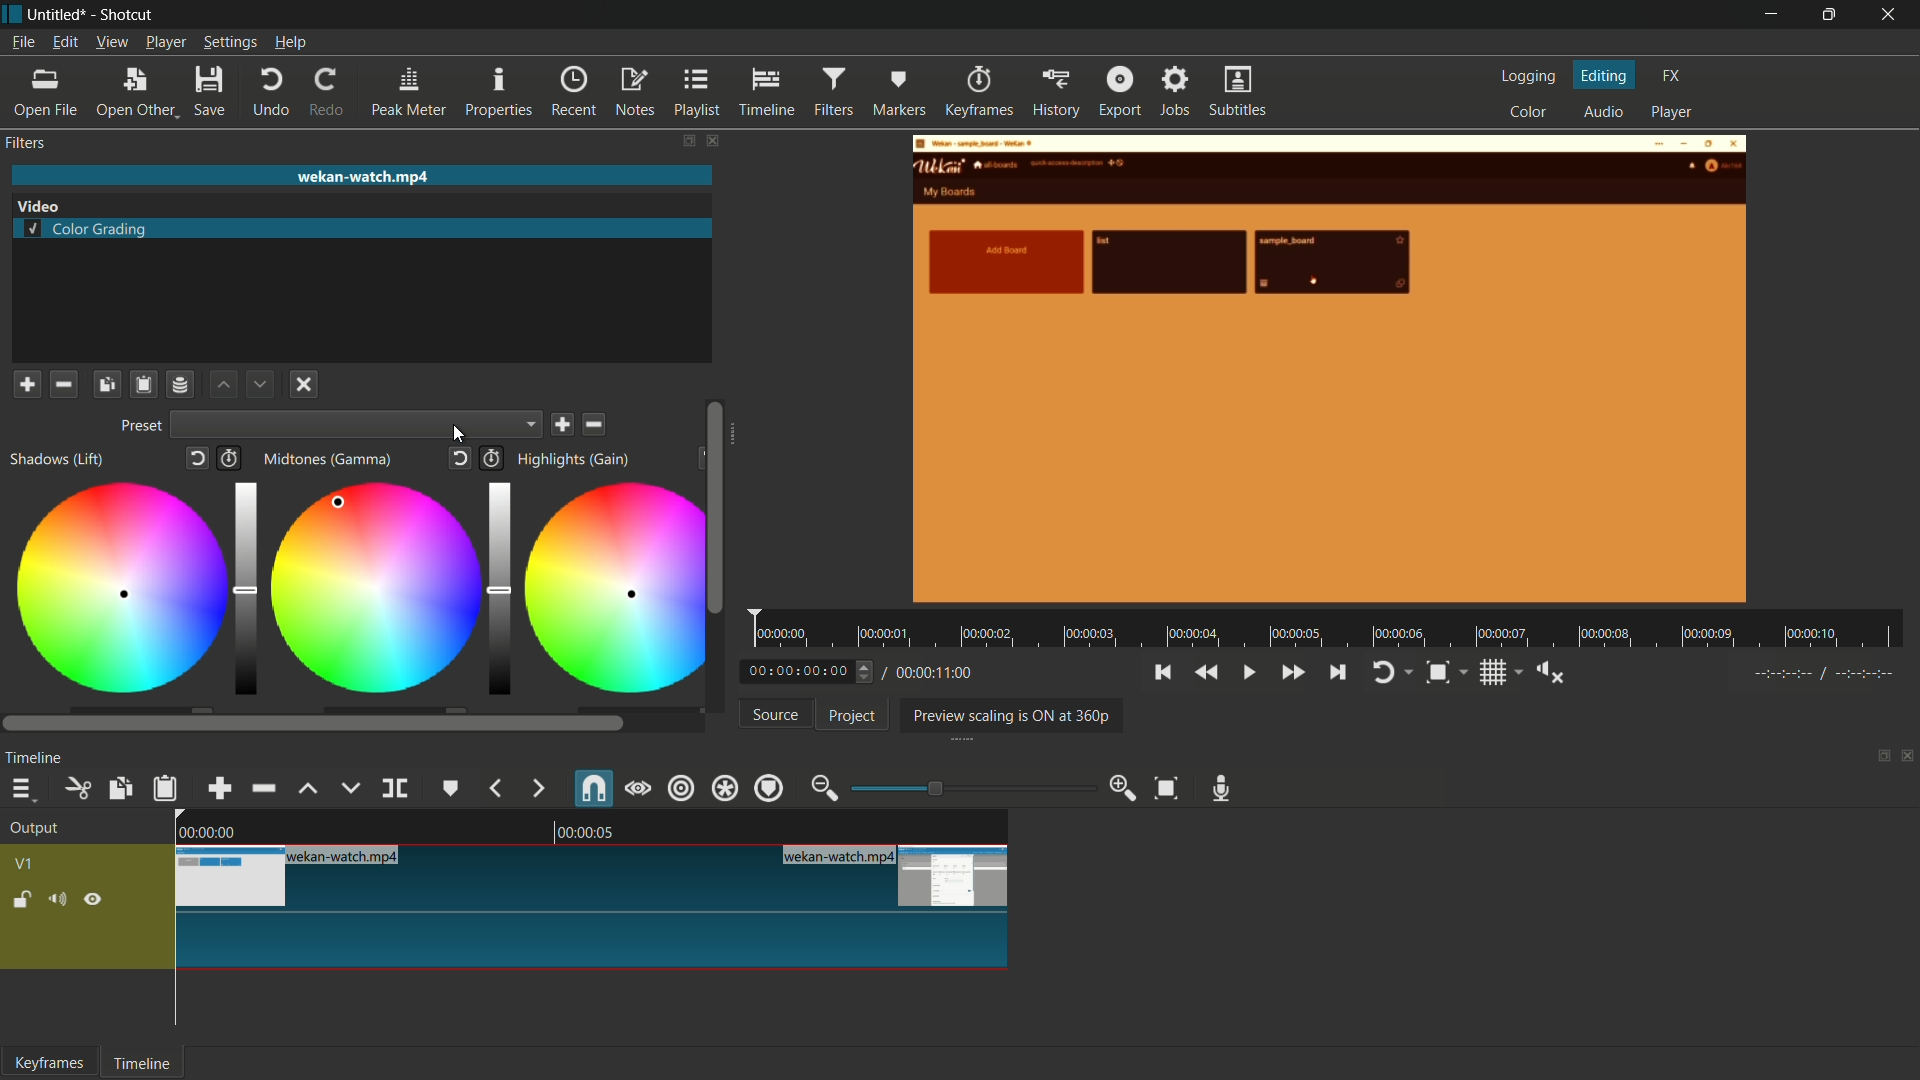  I want to click on color adjustment, so click(608, 589).